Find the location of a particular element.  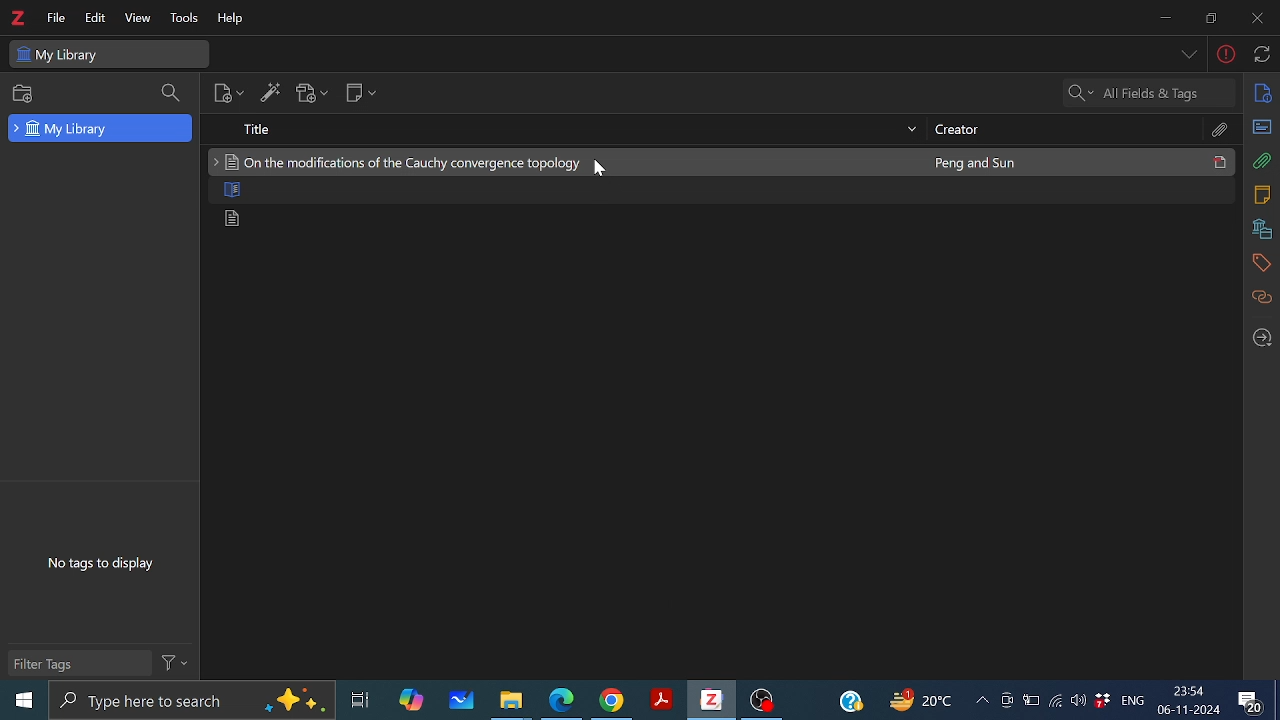

Help is located at coordinates (1225, 55).